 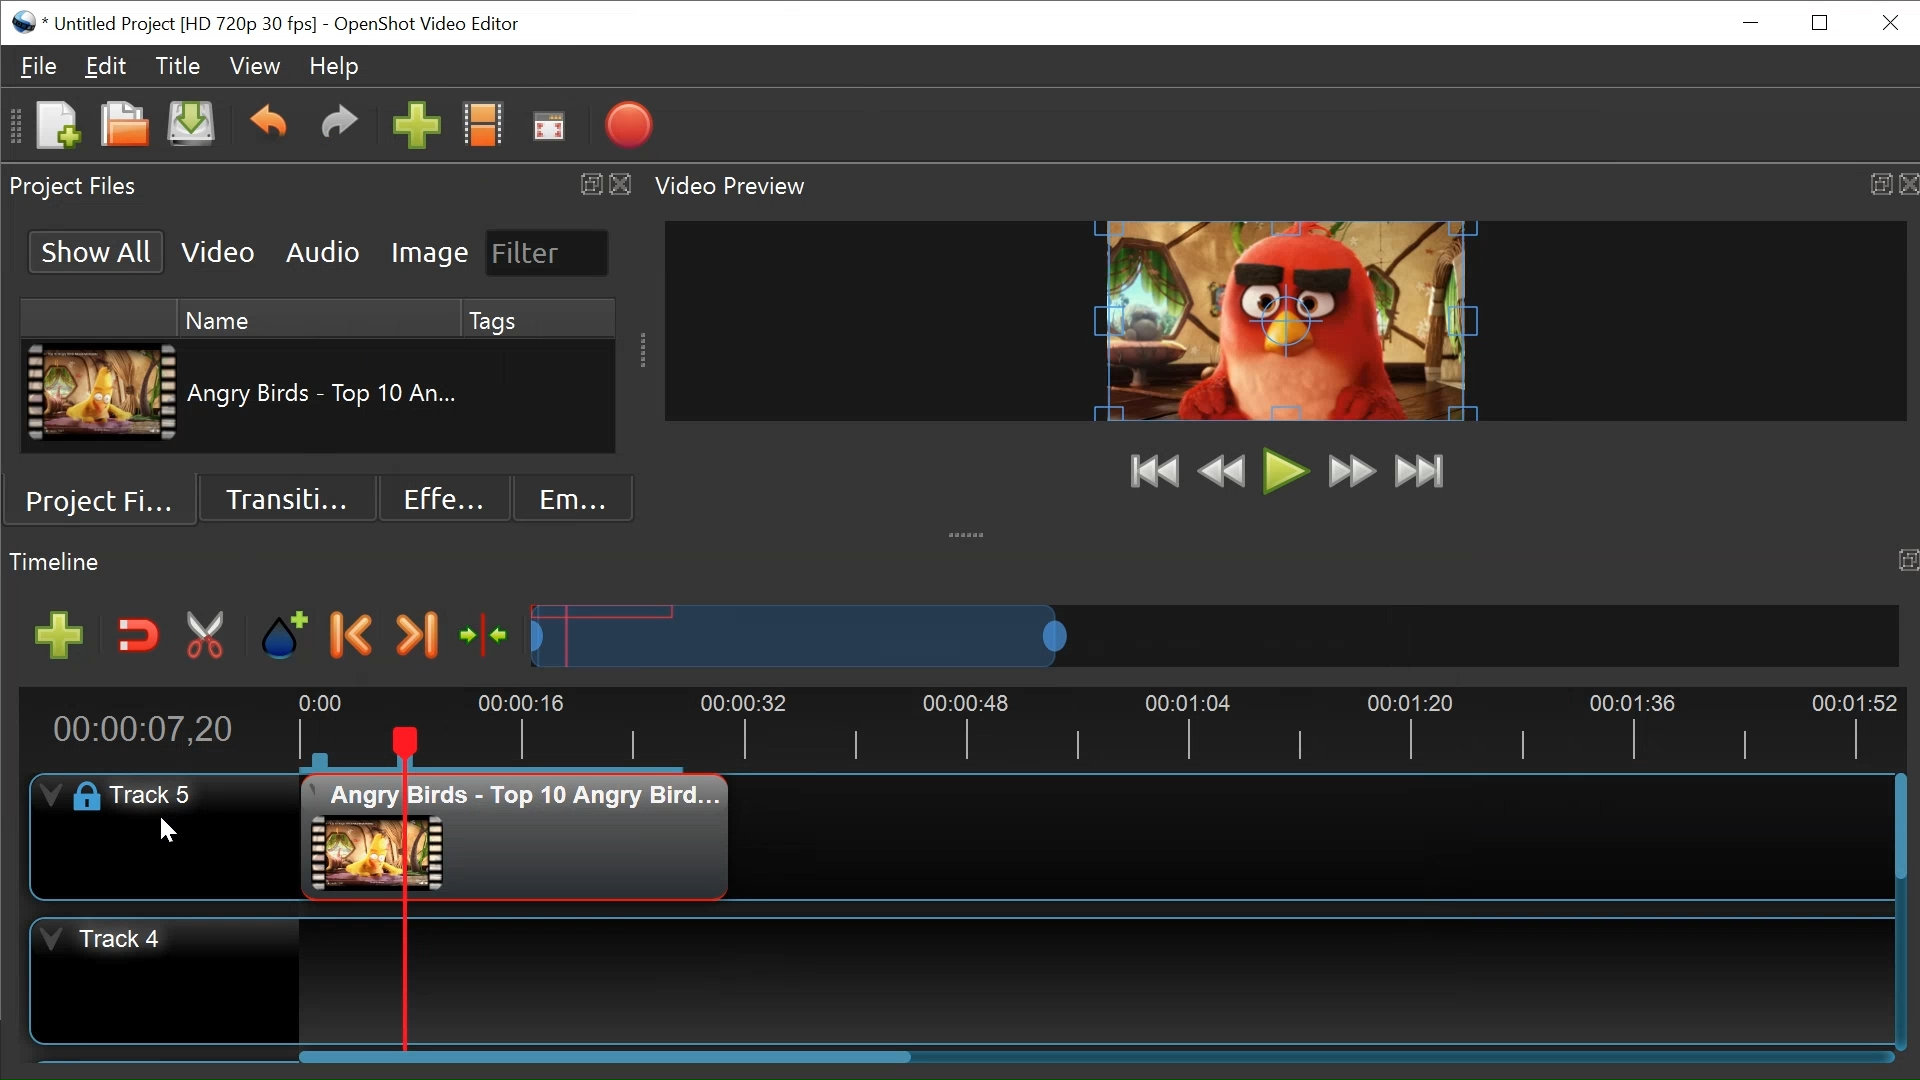 What do you see at coordinates (489, 635) in the screenshot?
I see `Center the timeline on the playhead` at bounding box center [489, 635].